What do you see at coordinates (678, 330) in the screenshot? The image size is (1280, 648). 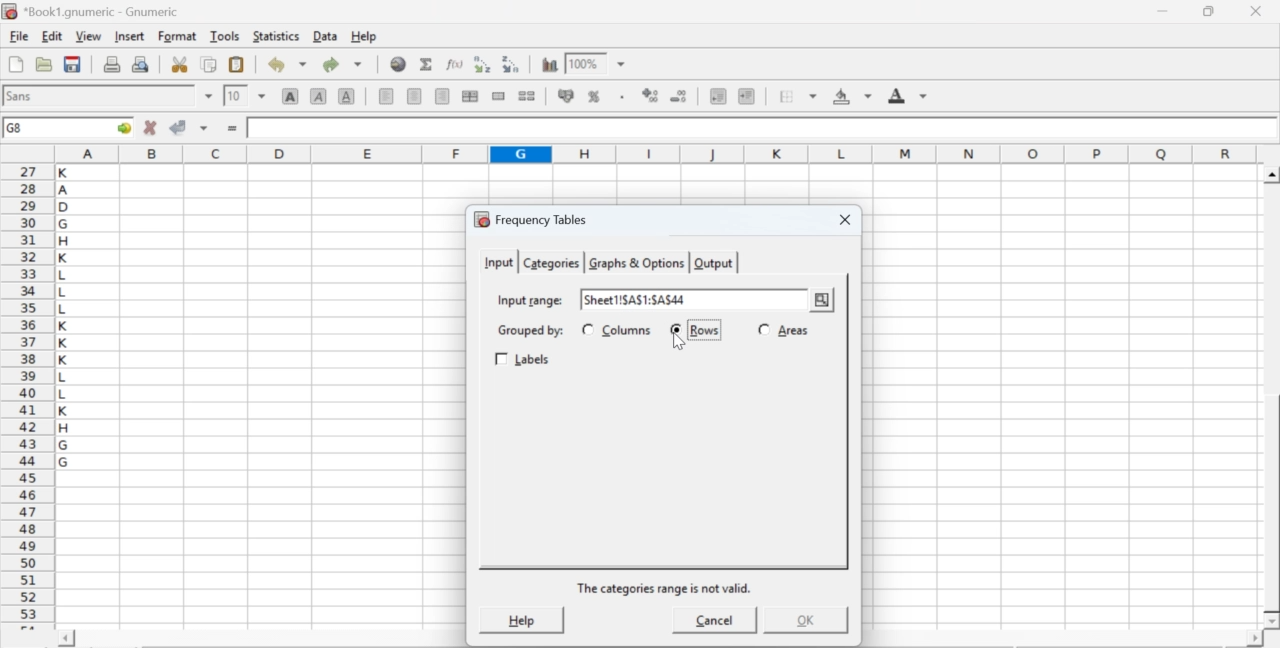 I see `checkbox` at bounding box center [678, 330].